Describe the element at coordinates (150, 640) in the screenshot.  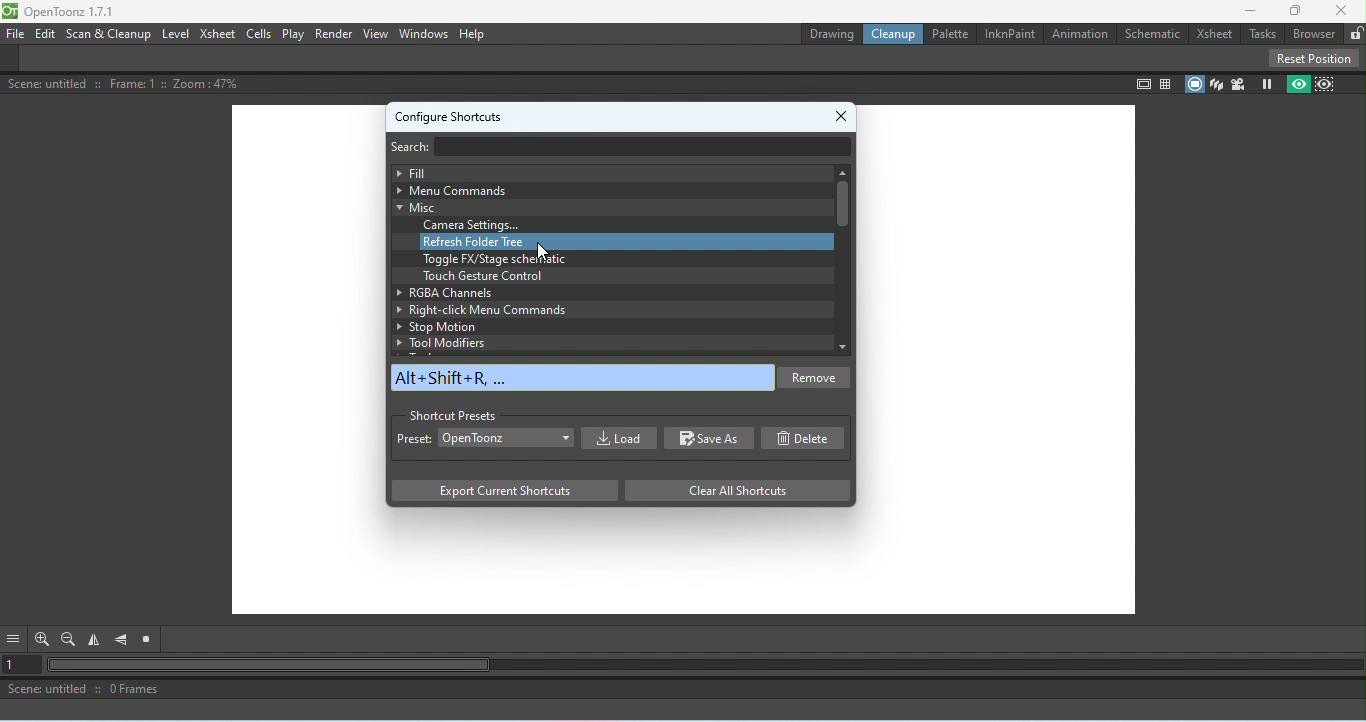
I see `Reset view` at that location.